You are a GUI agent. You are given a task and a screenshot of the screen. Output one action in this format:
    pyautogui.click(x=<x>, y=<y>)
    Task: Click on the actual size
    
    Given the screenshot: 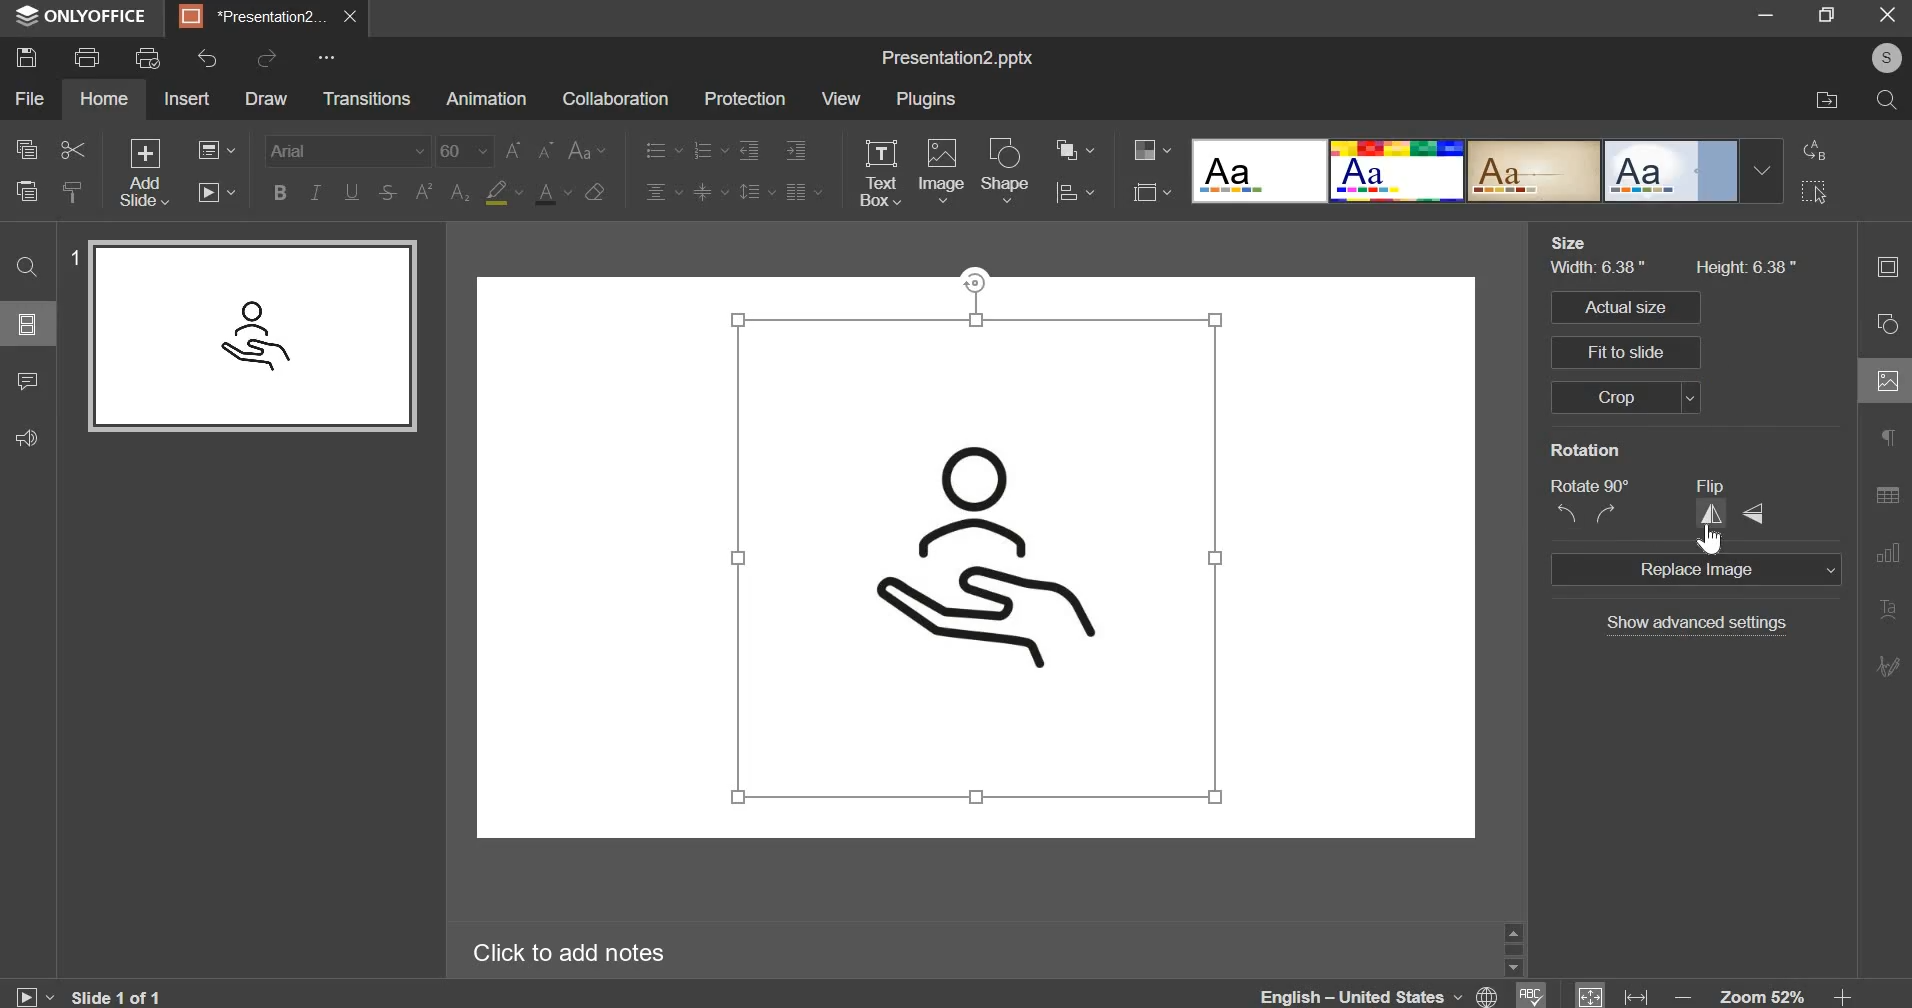 What is the action you would take?
    pyautogui.click(x=1633, y=308)
    